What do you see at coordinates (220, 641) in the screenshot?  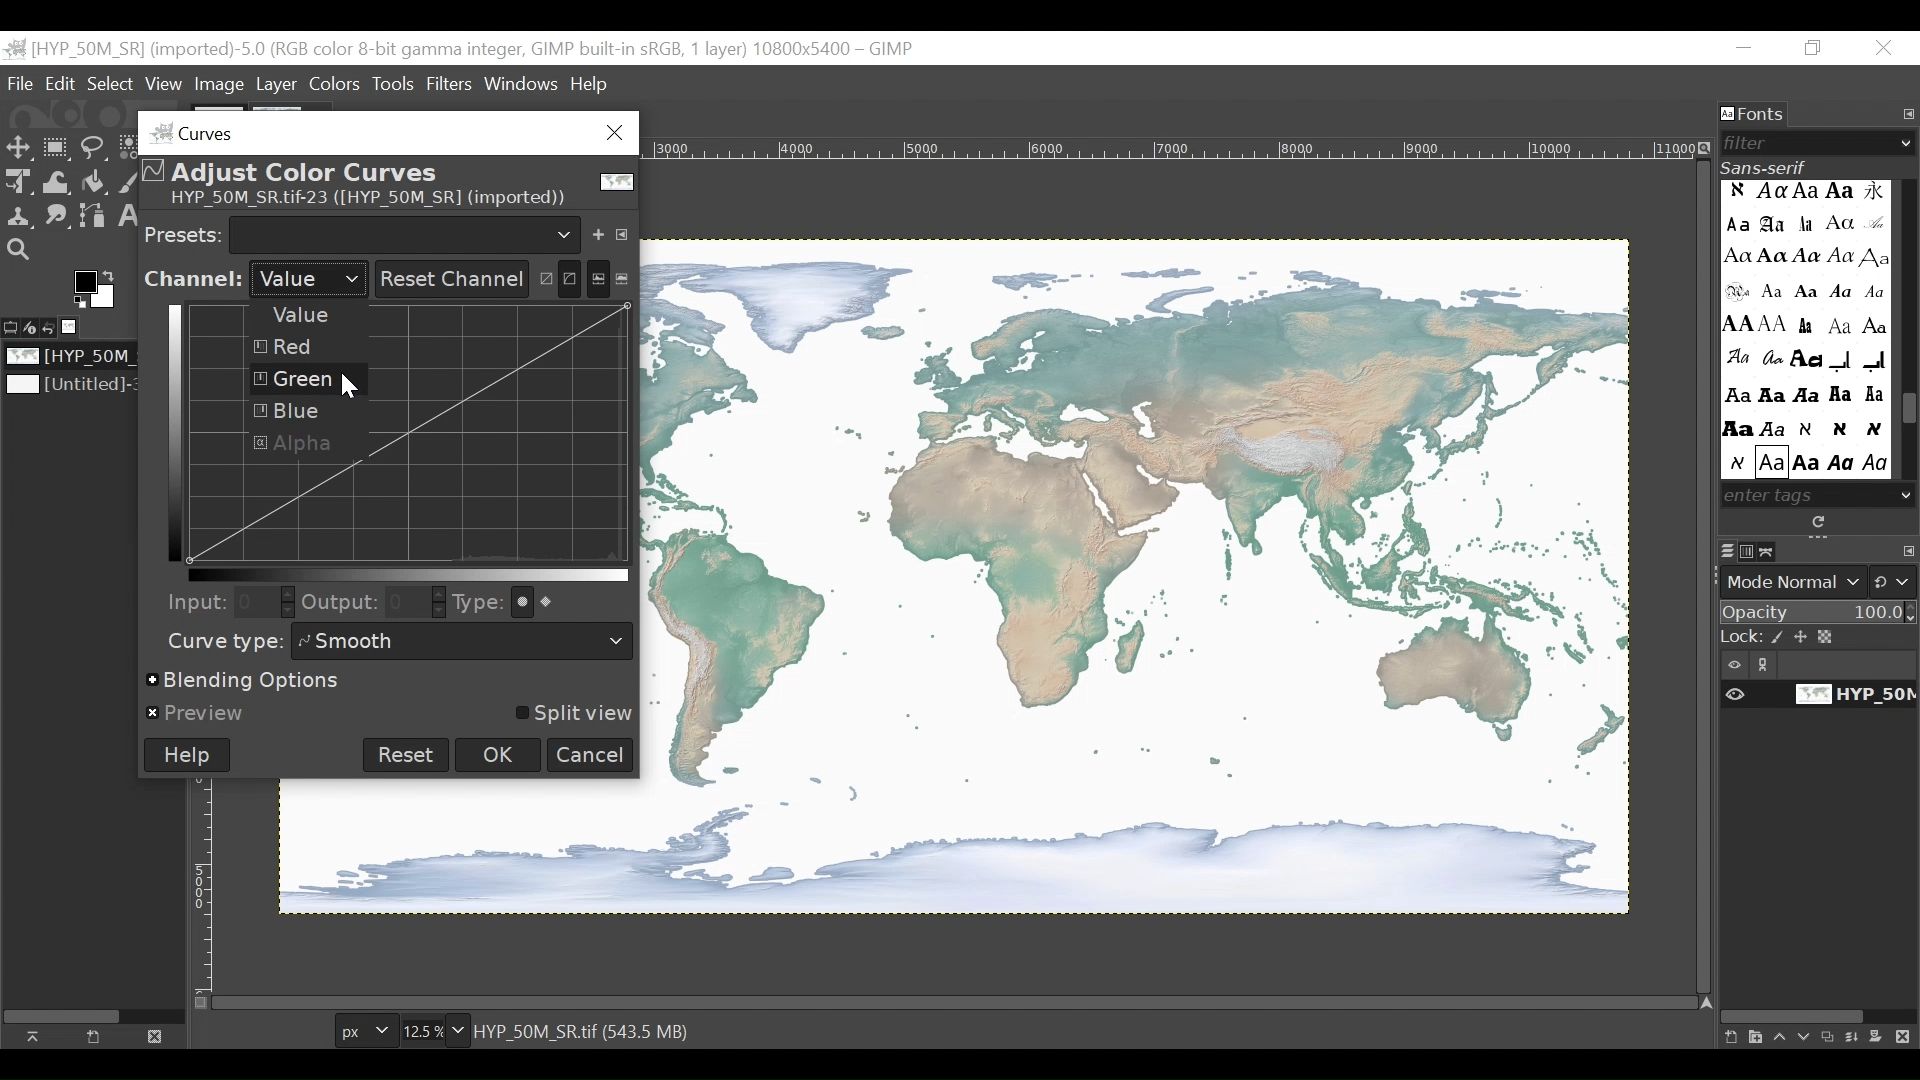 I see `Curve type` at bounding box center [220, 641].